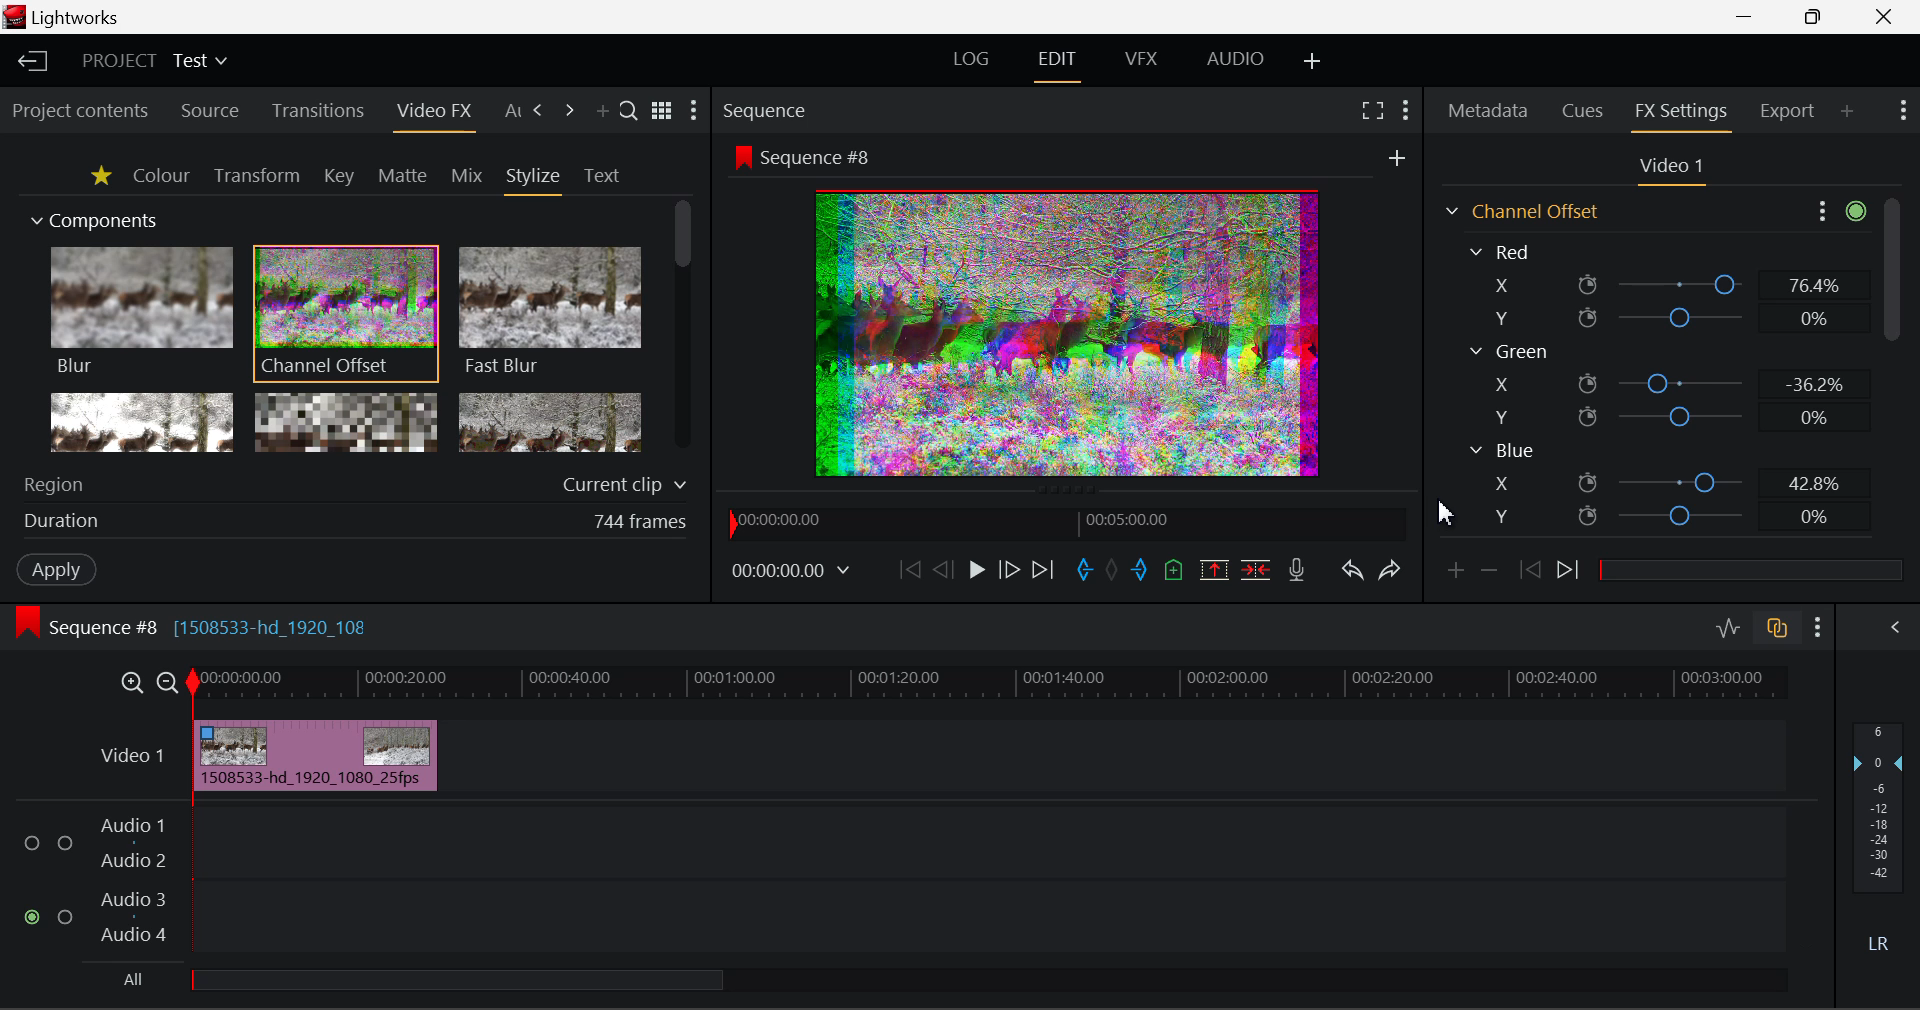 The width and height of the screenshot is (1920, 1010). I want to click on Search, so click(629, 110).